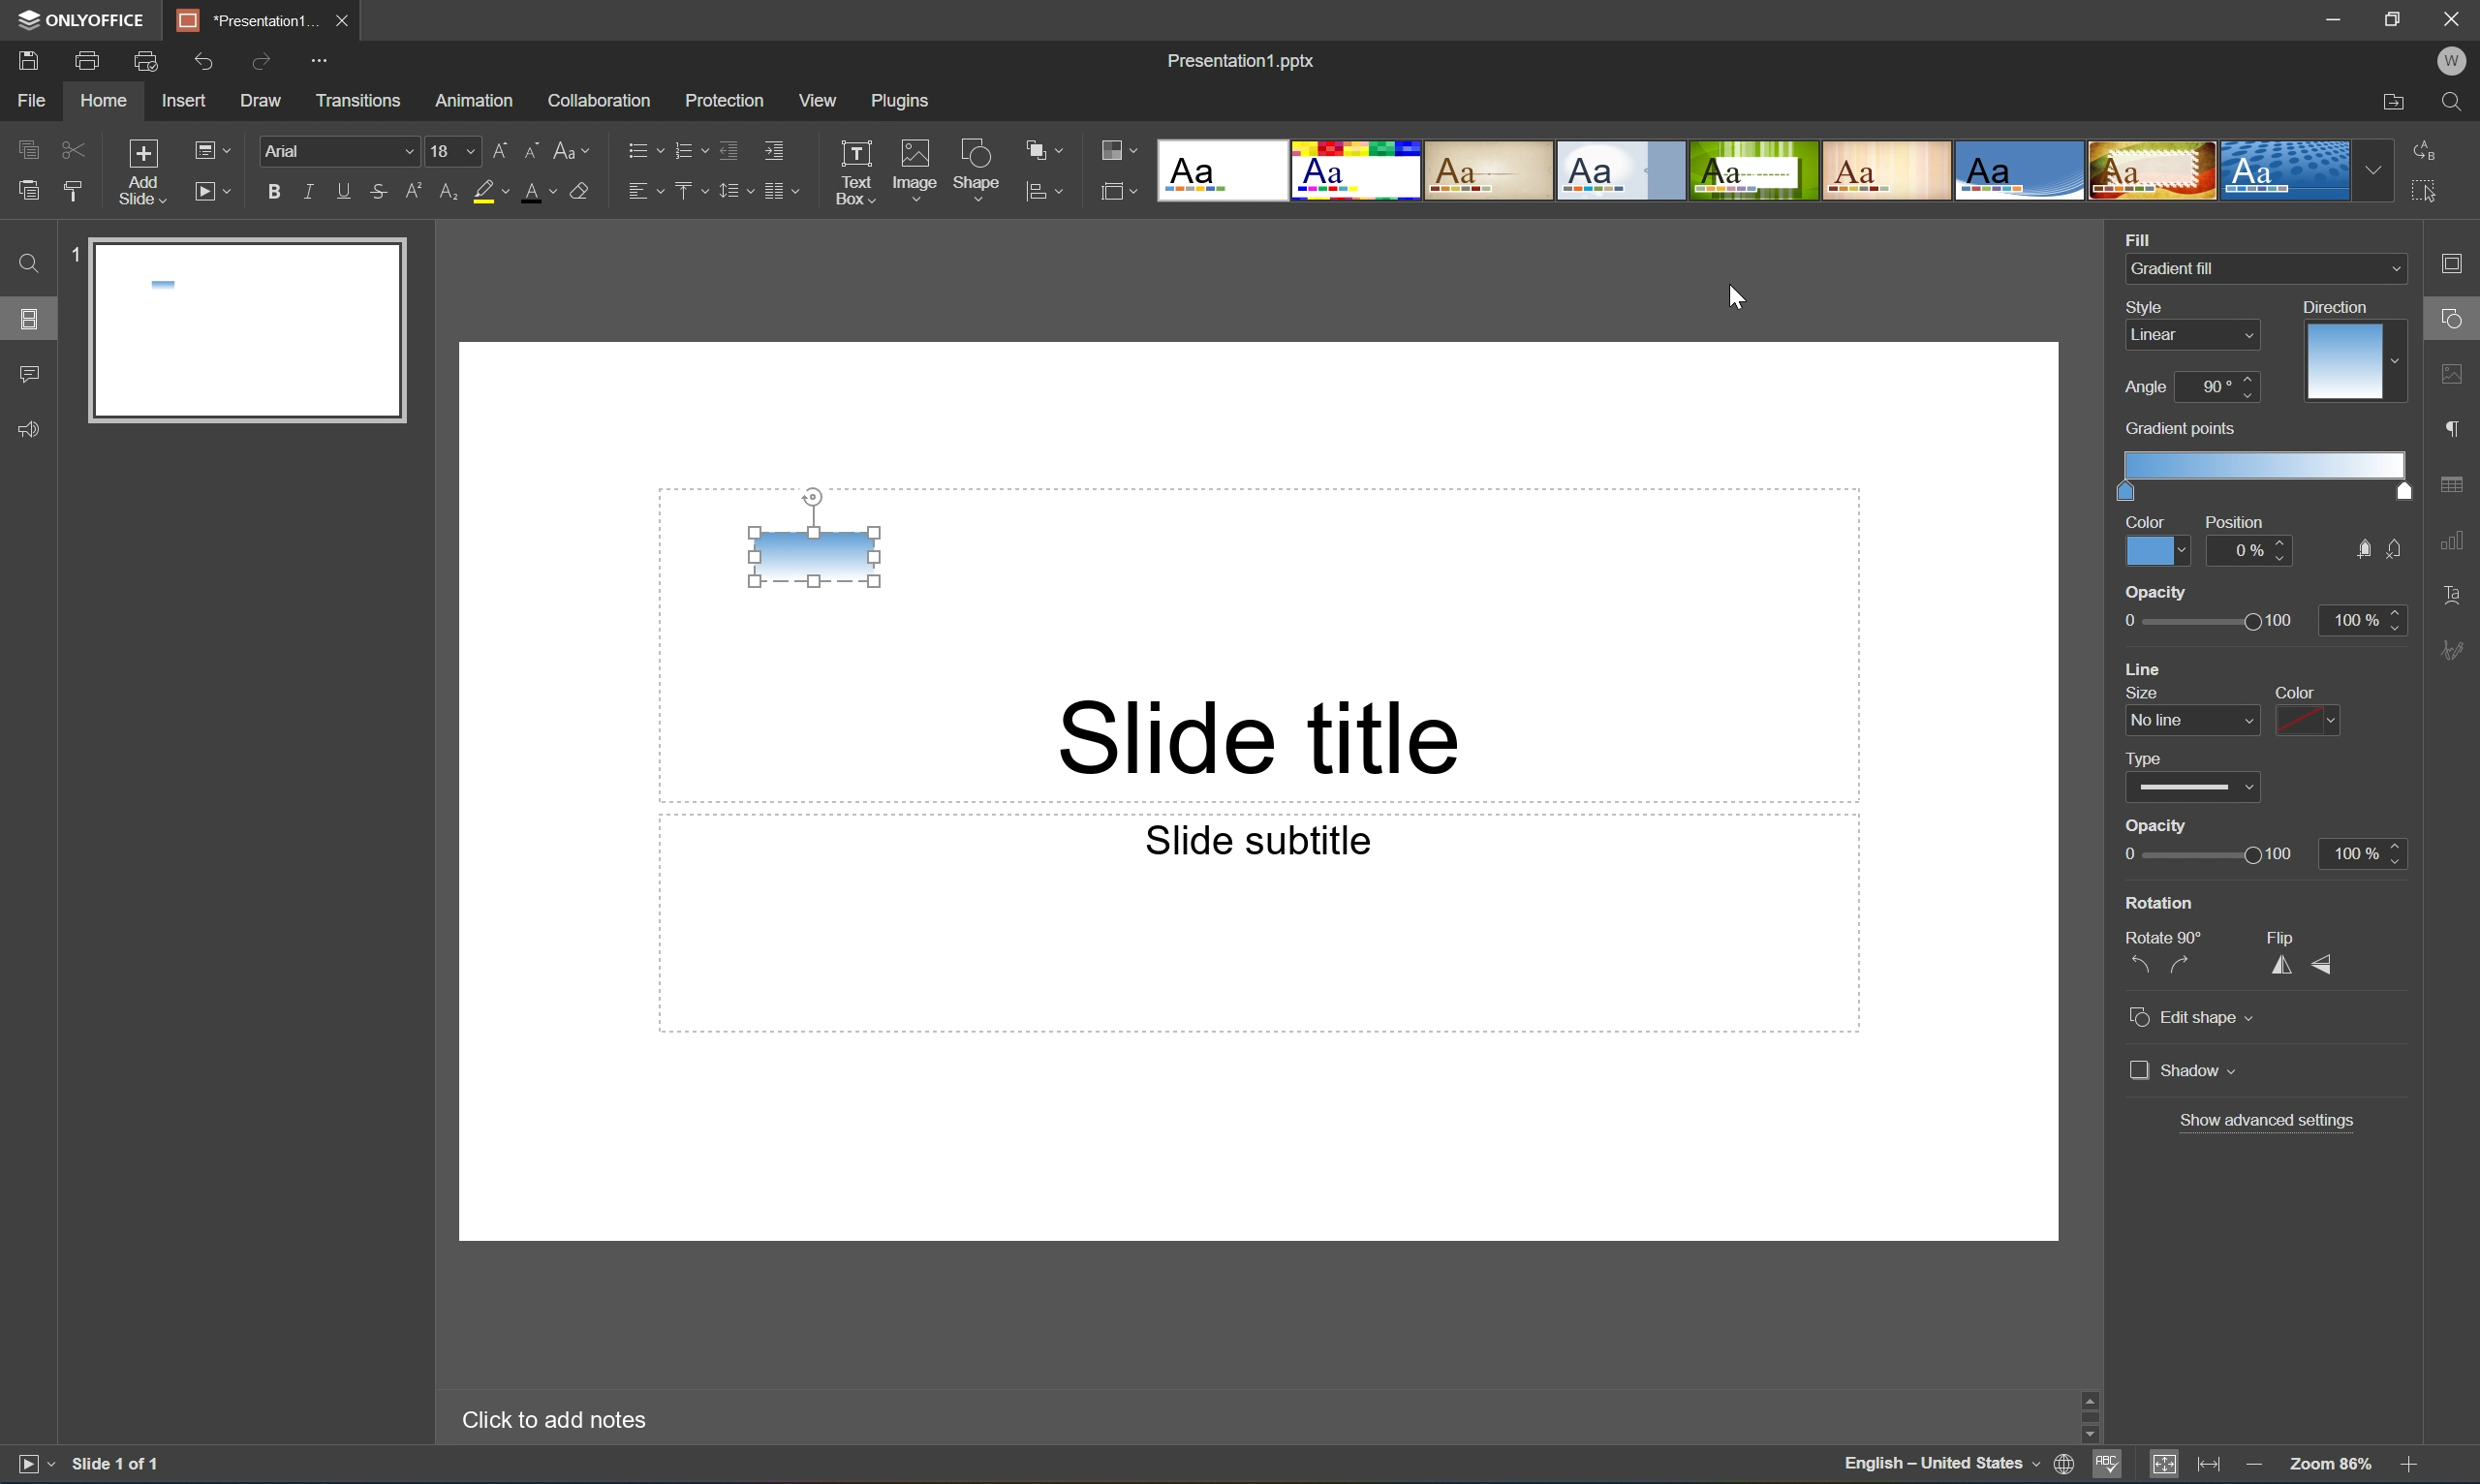 This screenshot has height=1484, width=2480. Describe the element at coordinates (2455, 485) in the screenshot. I see `table settings` at that location.